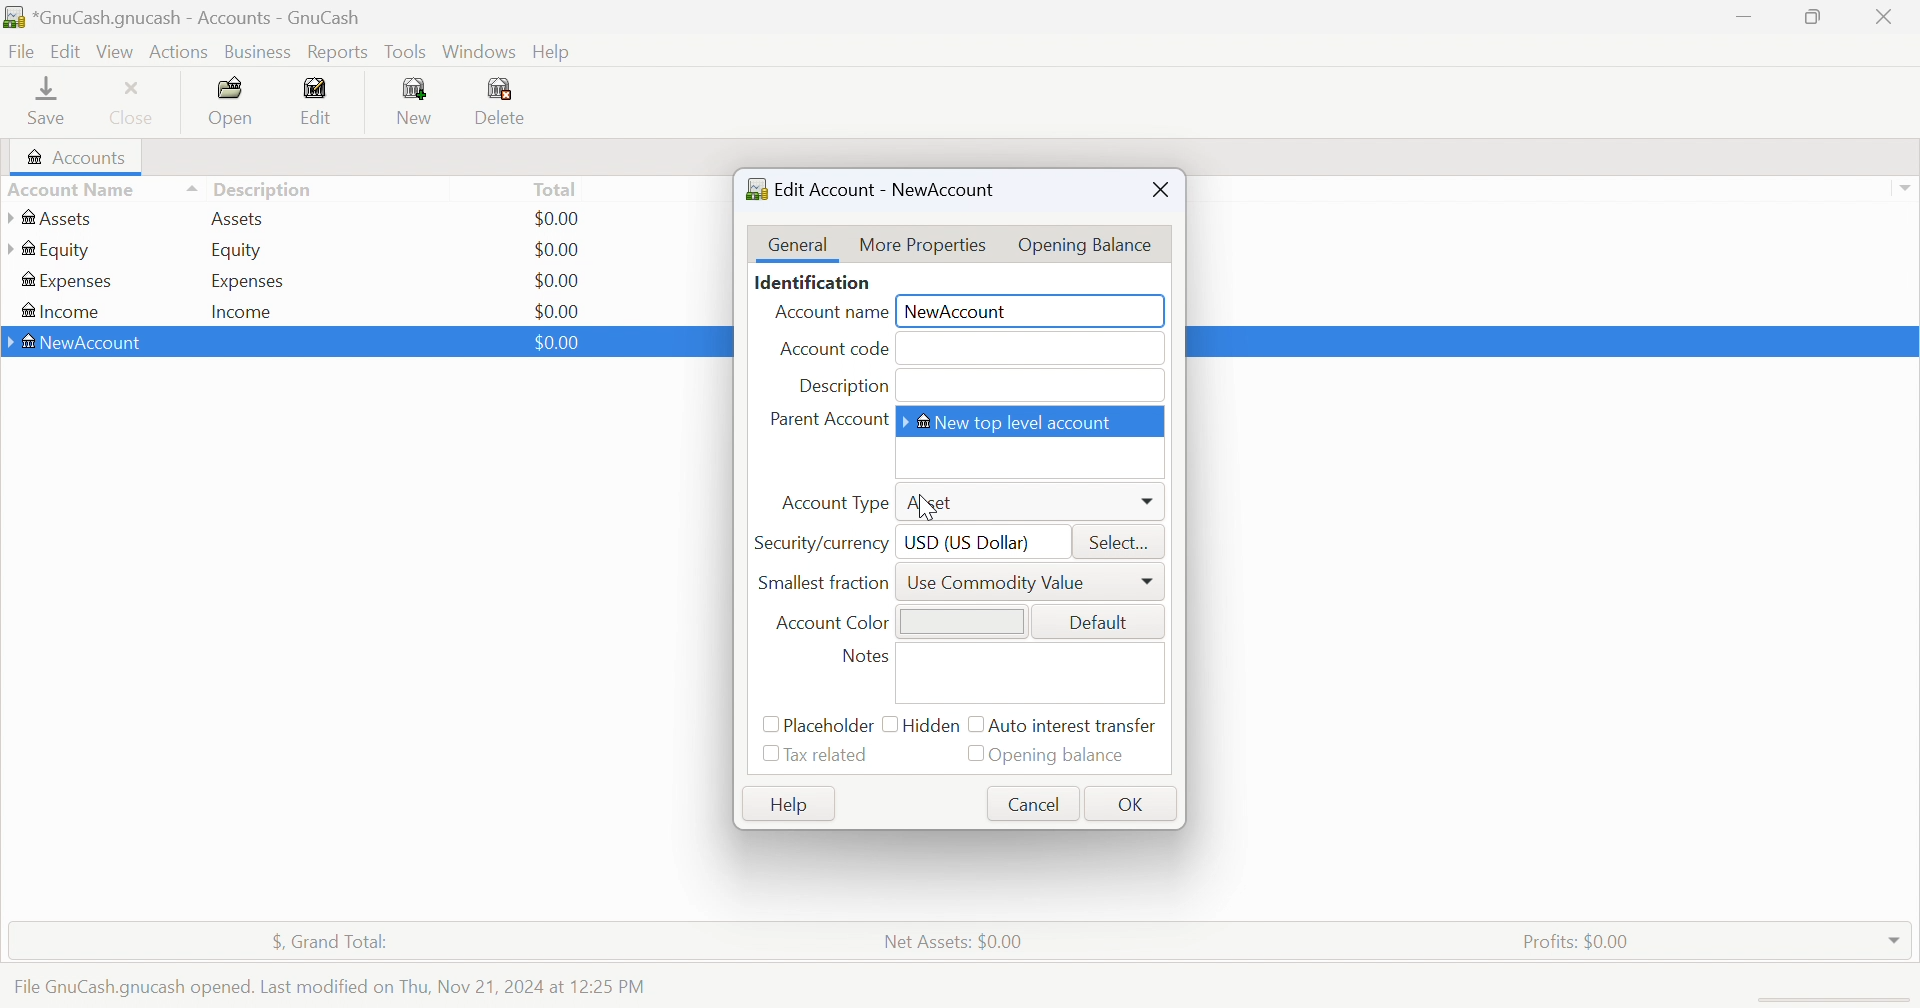 The width and height of the screenshot is (1920, 1008). I want to click on Windows, so click(479, 52).